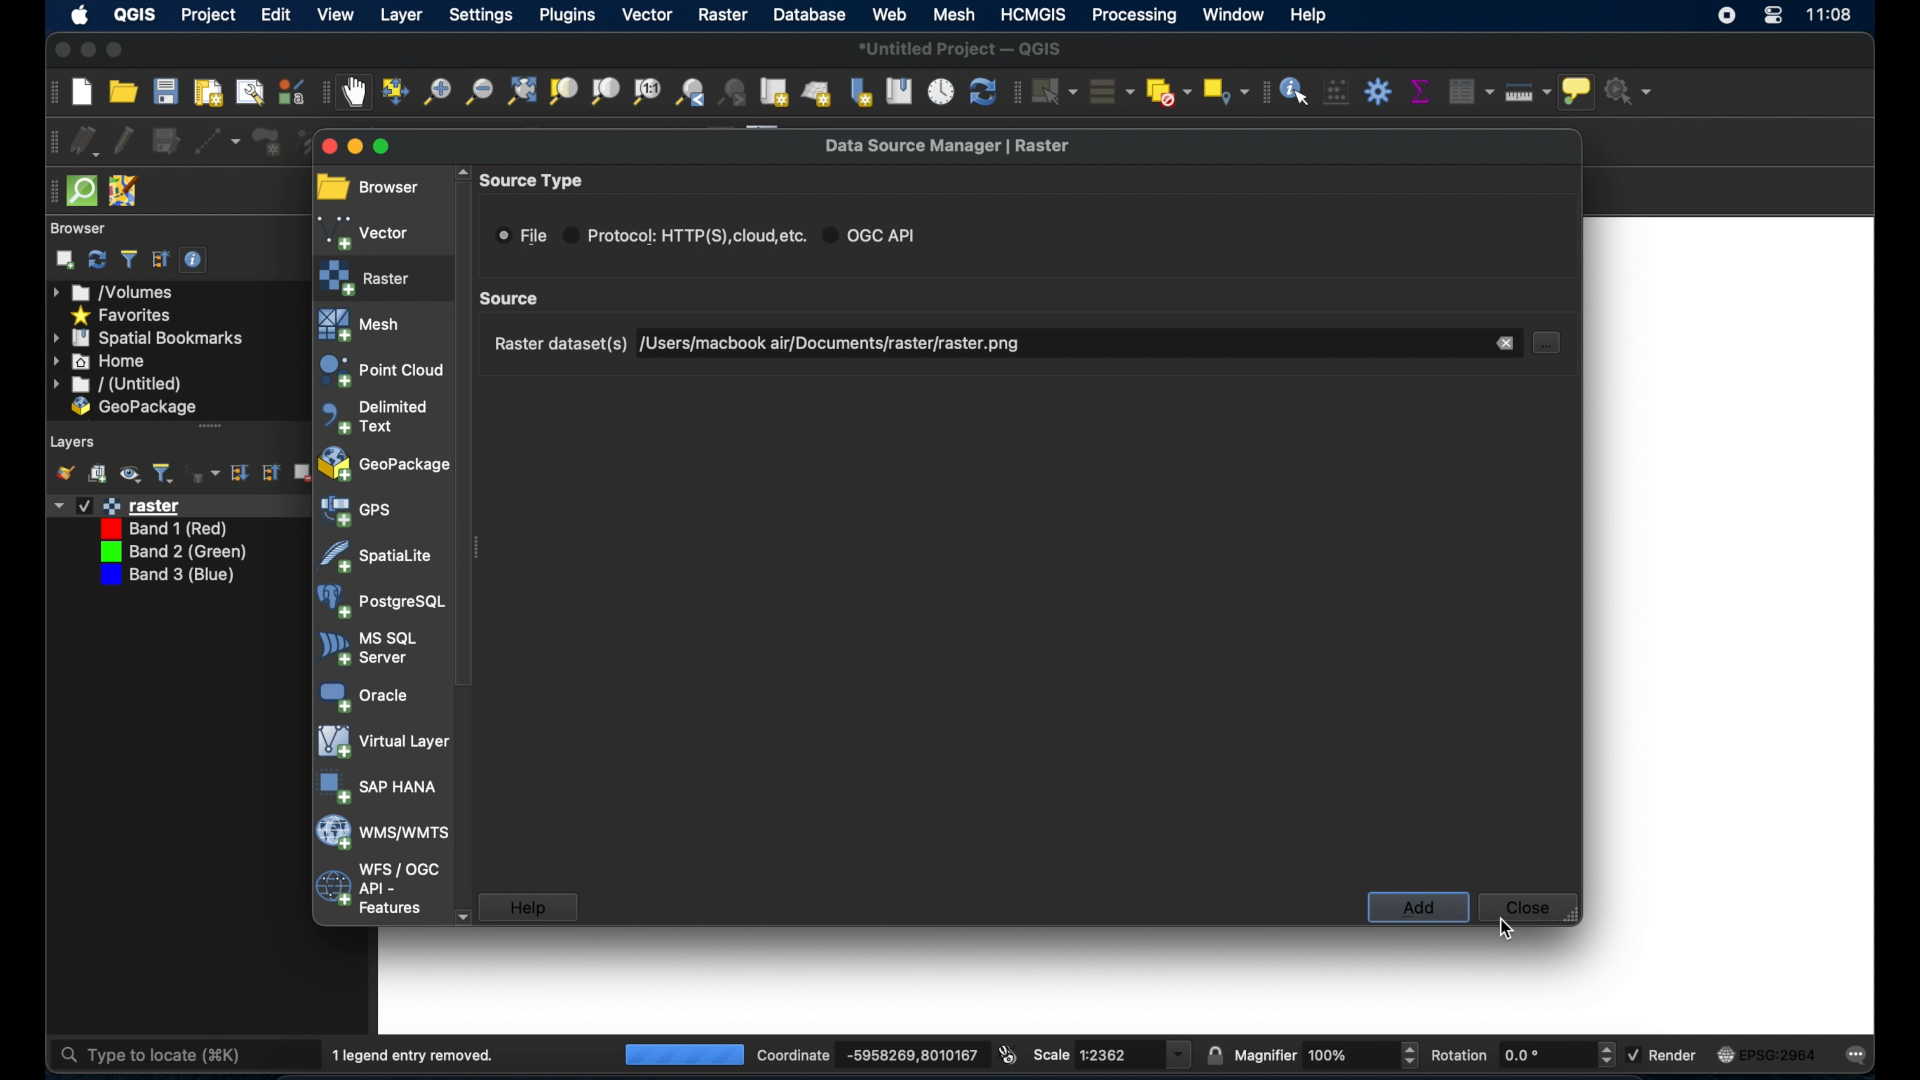  What do you see at coordinates (77, 227) in the screenshot?
I see `browser` at bounding box center [77, 227].